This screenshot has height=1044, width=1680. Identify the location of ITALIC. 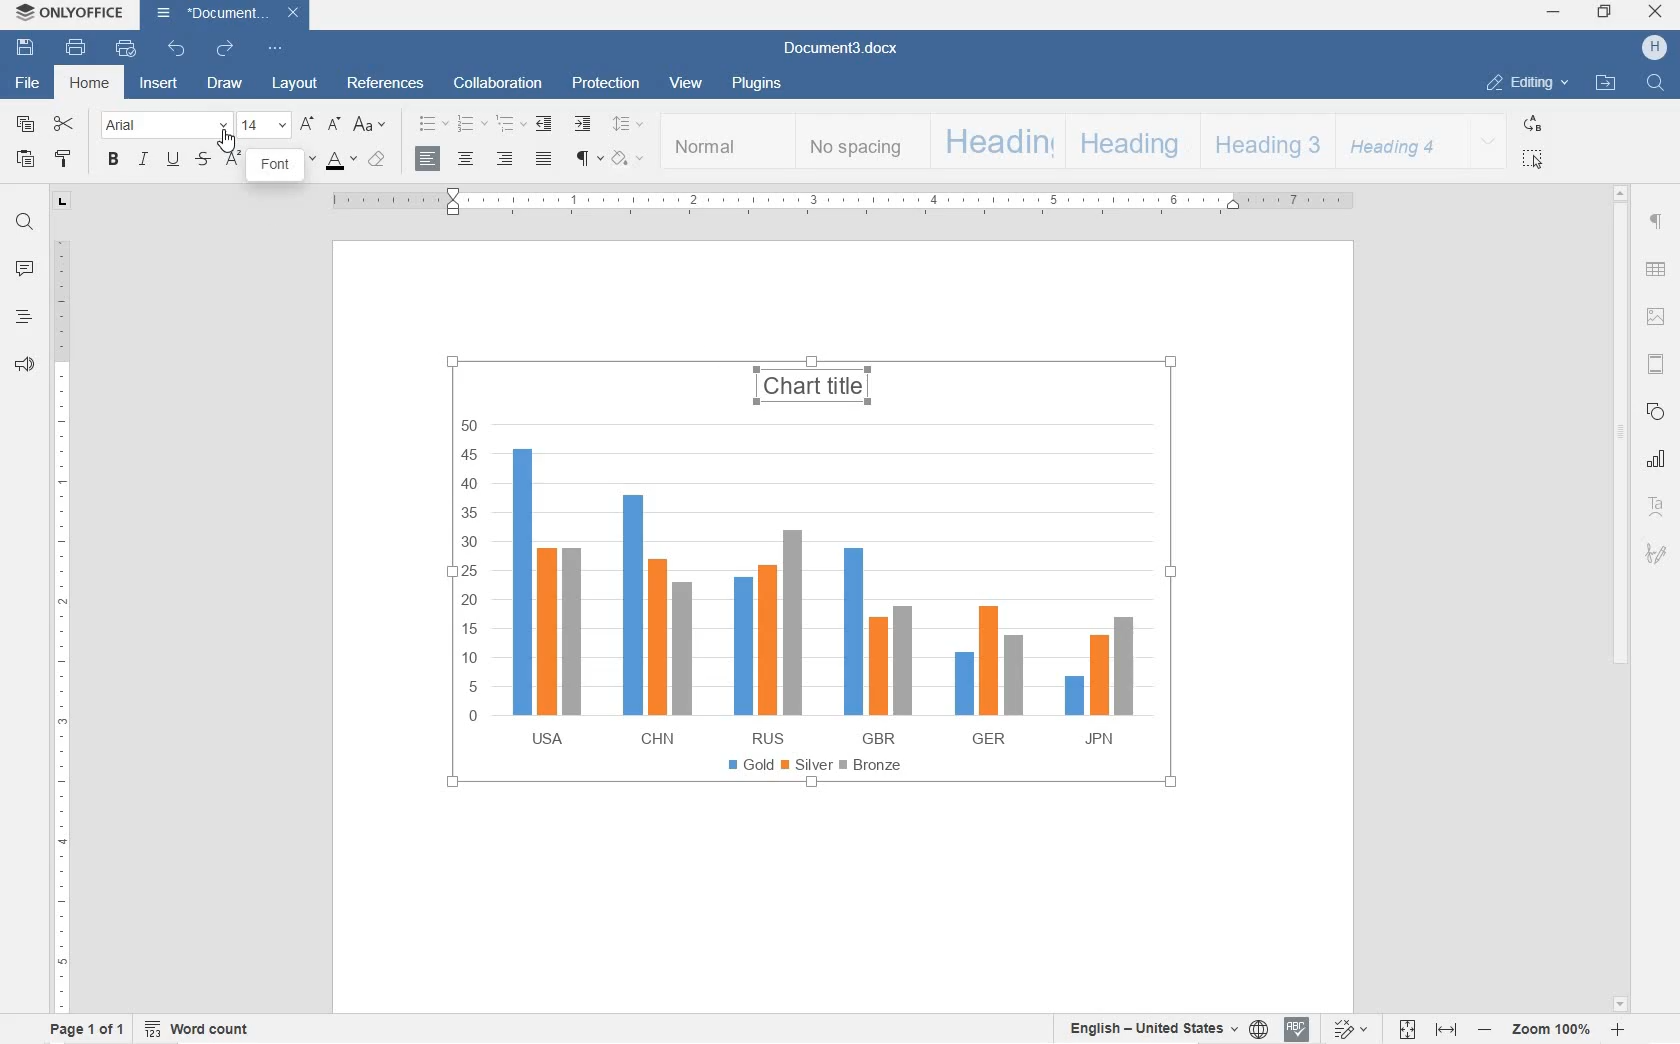
(144, 162).